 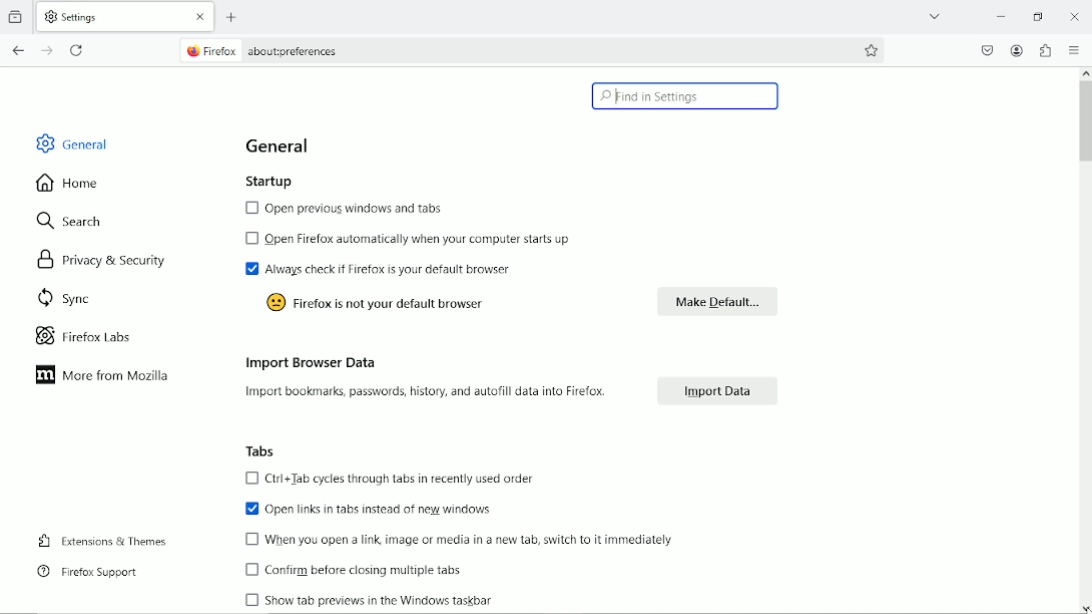 I want to click on Go back, so click(x=18, y=51).